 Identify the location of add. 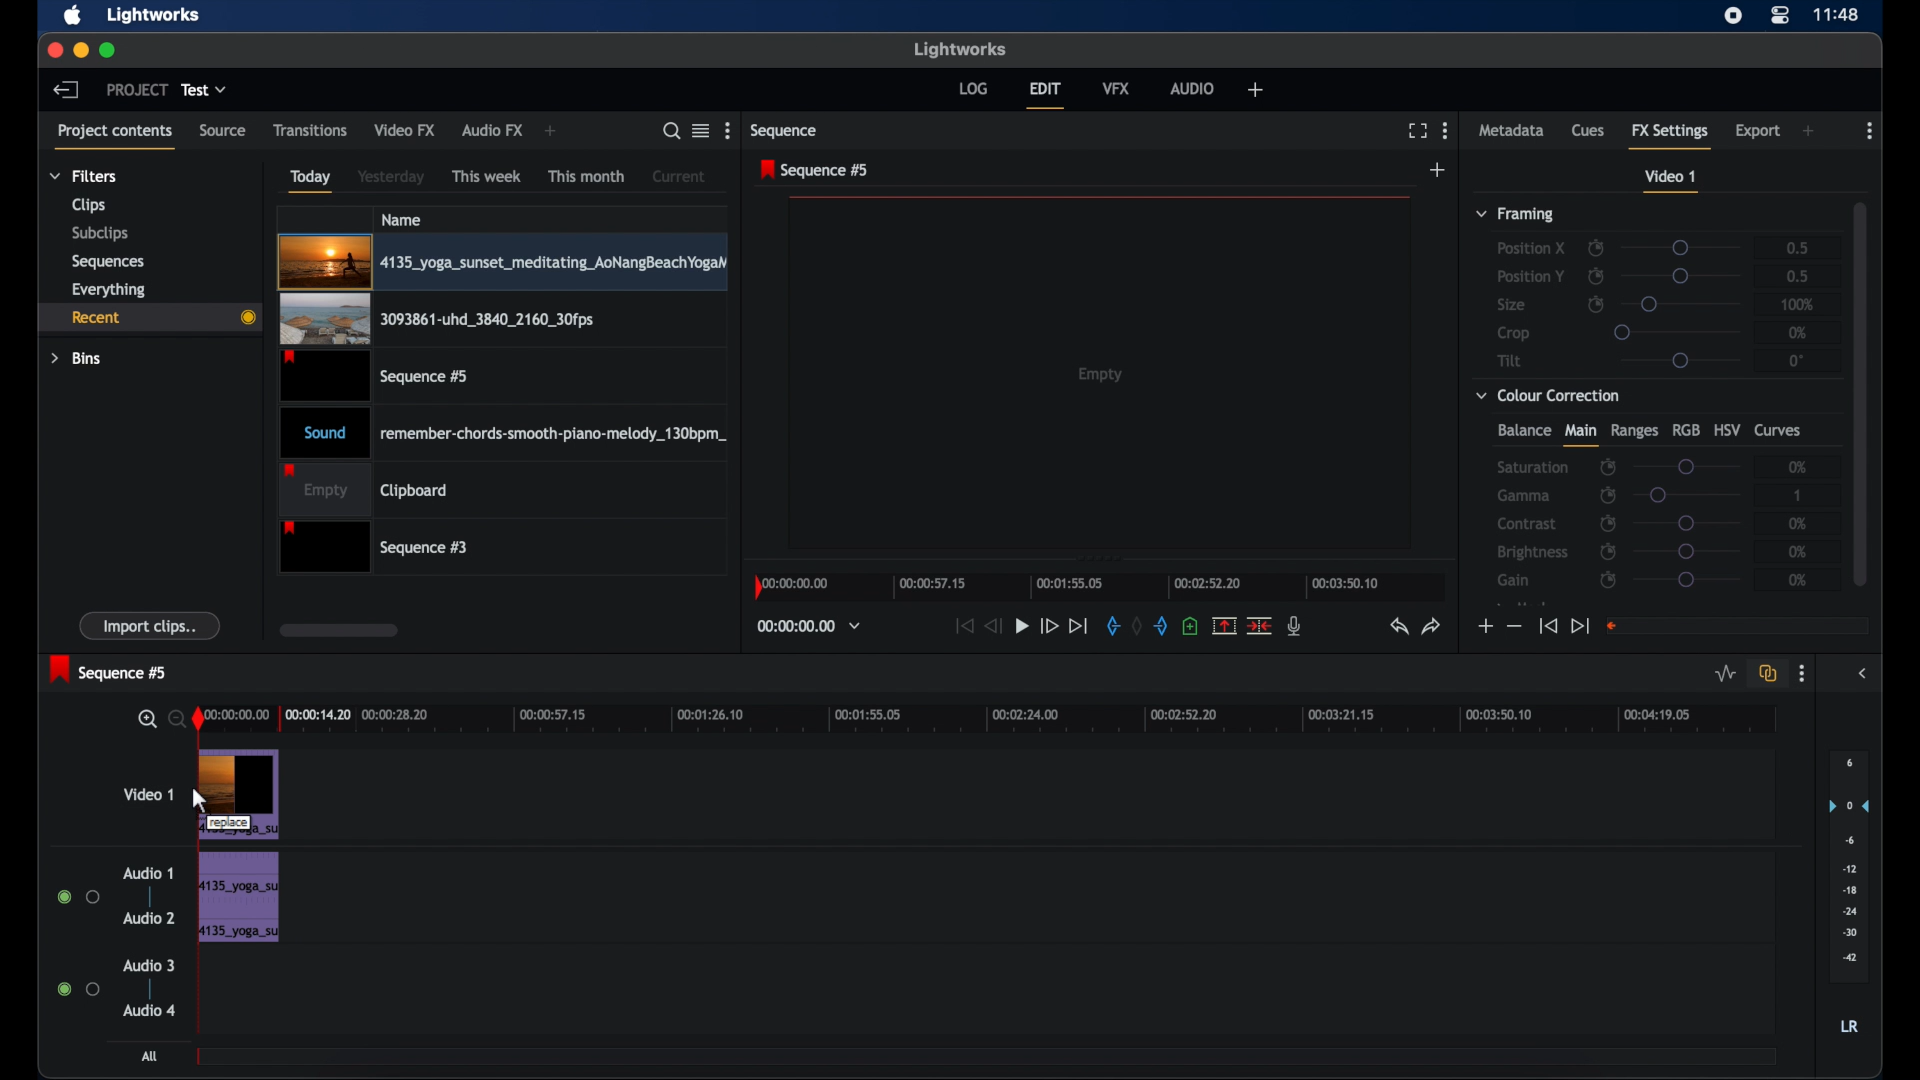
(1810, 131).